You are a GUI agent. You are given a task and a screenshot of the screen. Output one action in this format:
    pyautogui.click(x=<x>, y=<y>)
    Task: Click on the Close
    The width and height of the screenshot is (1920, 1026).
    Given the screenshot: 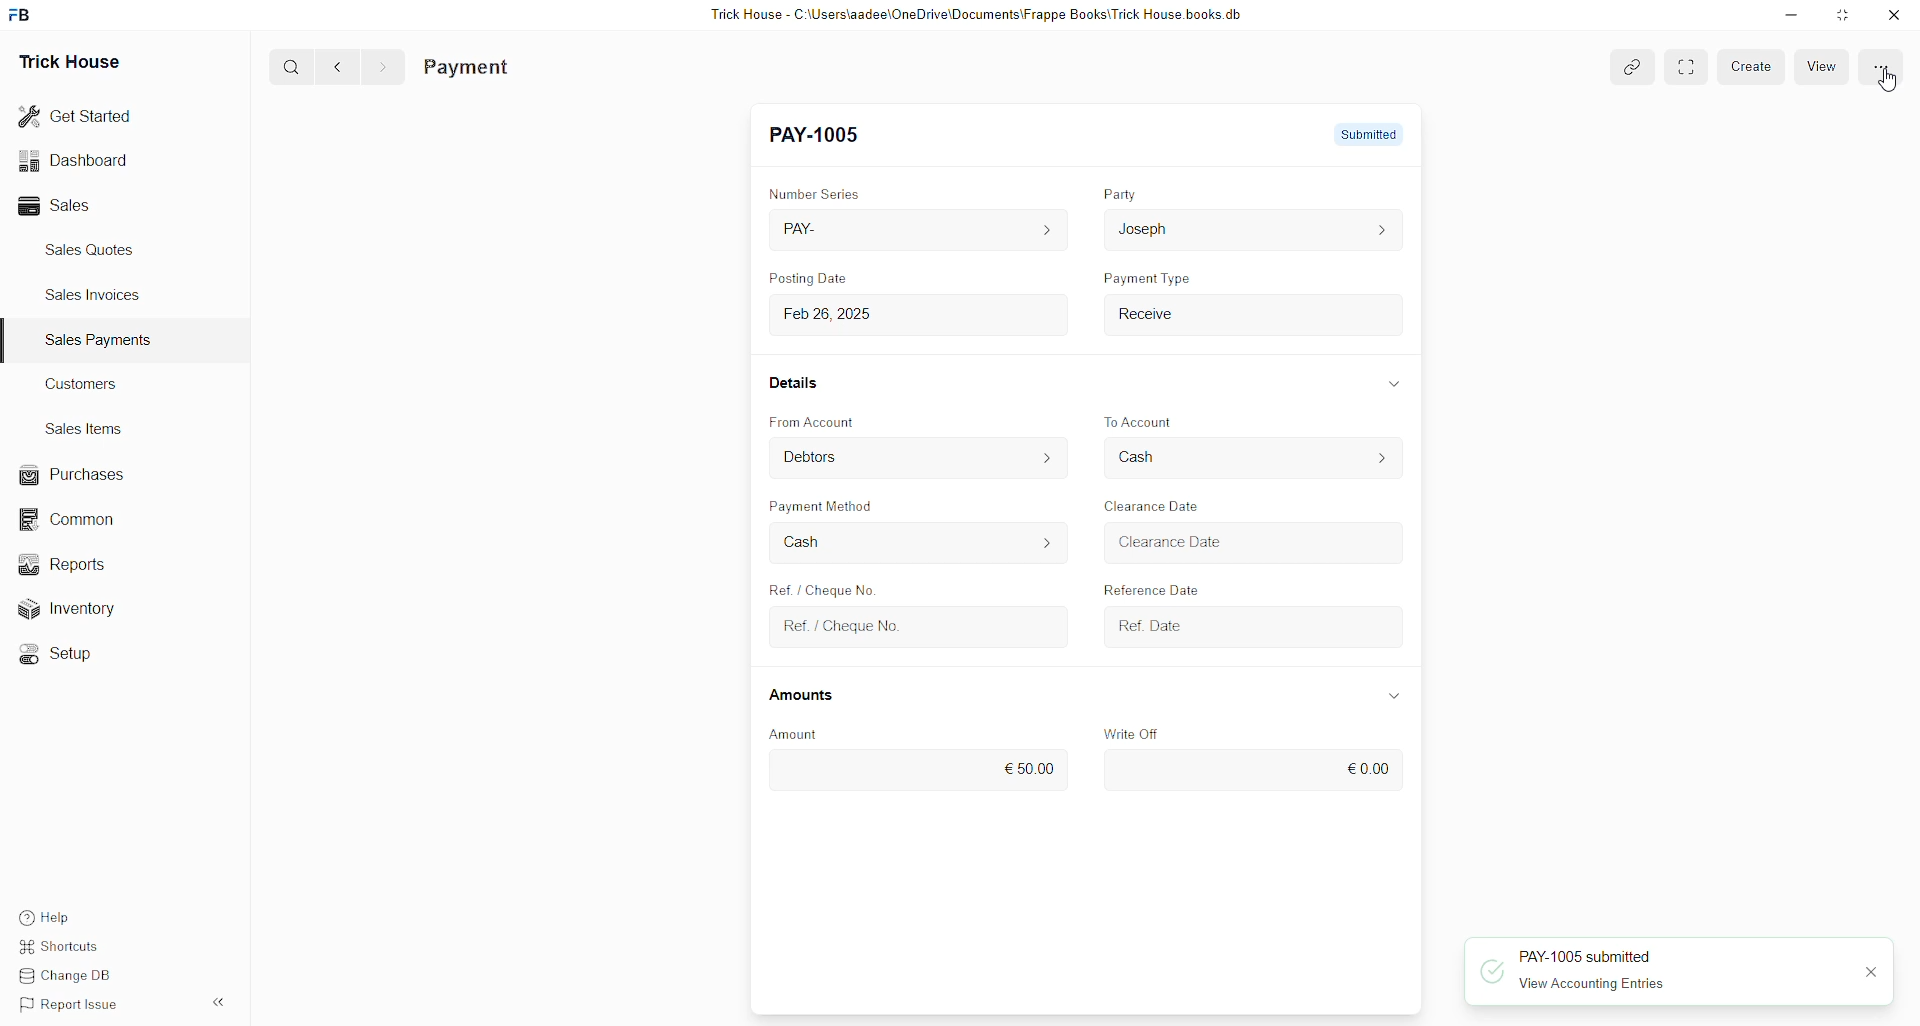 What is the action you would take?
    pyautogui.click(x=1893, y=16)
    